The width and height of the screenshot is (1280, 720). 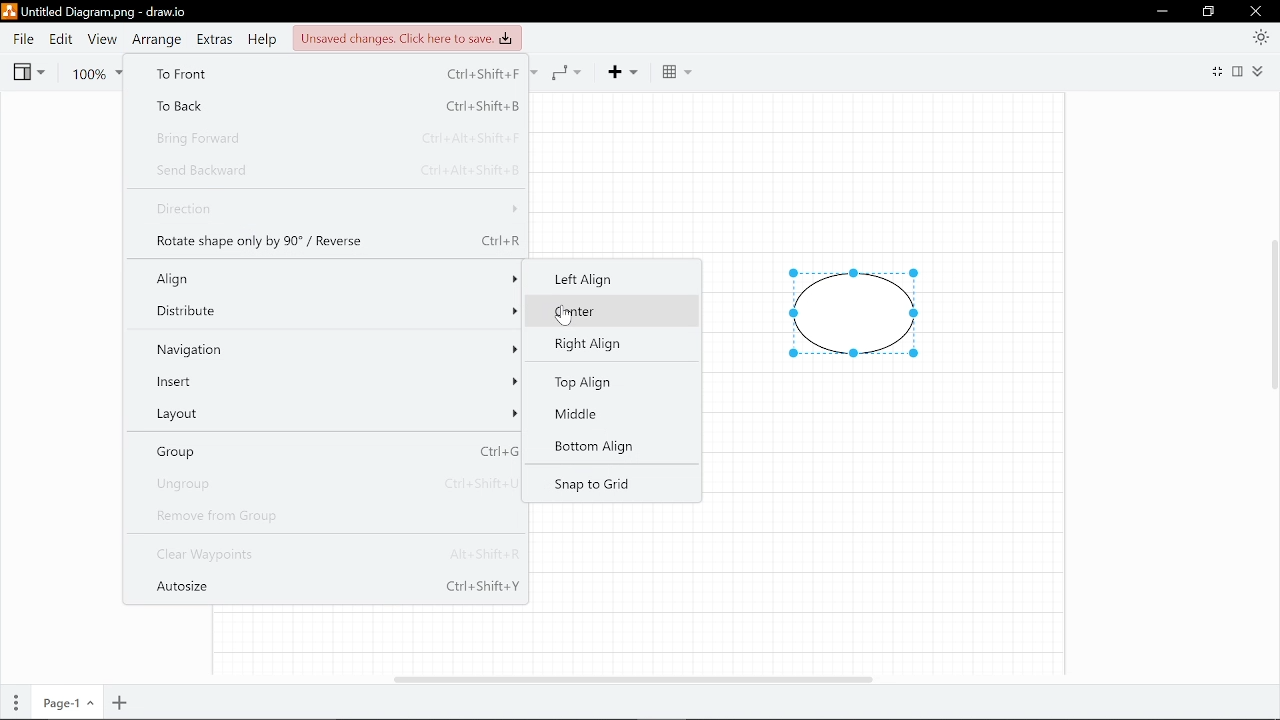 I want to click on Group, so click(x=330, y=450).